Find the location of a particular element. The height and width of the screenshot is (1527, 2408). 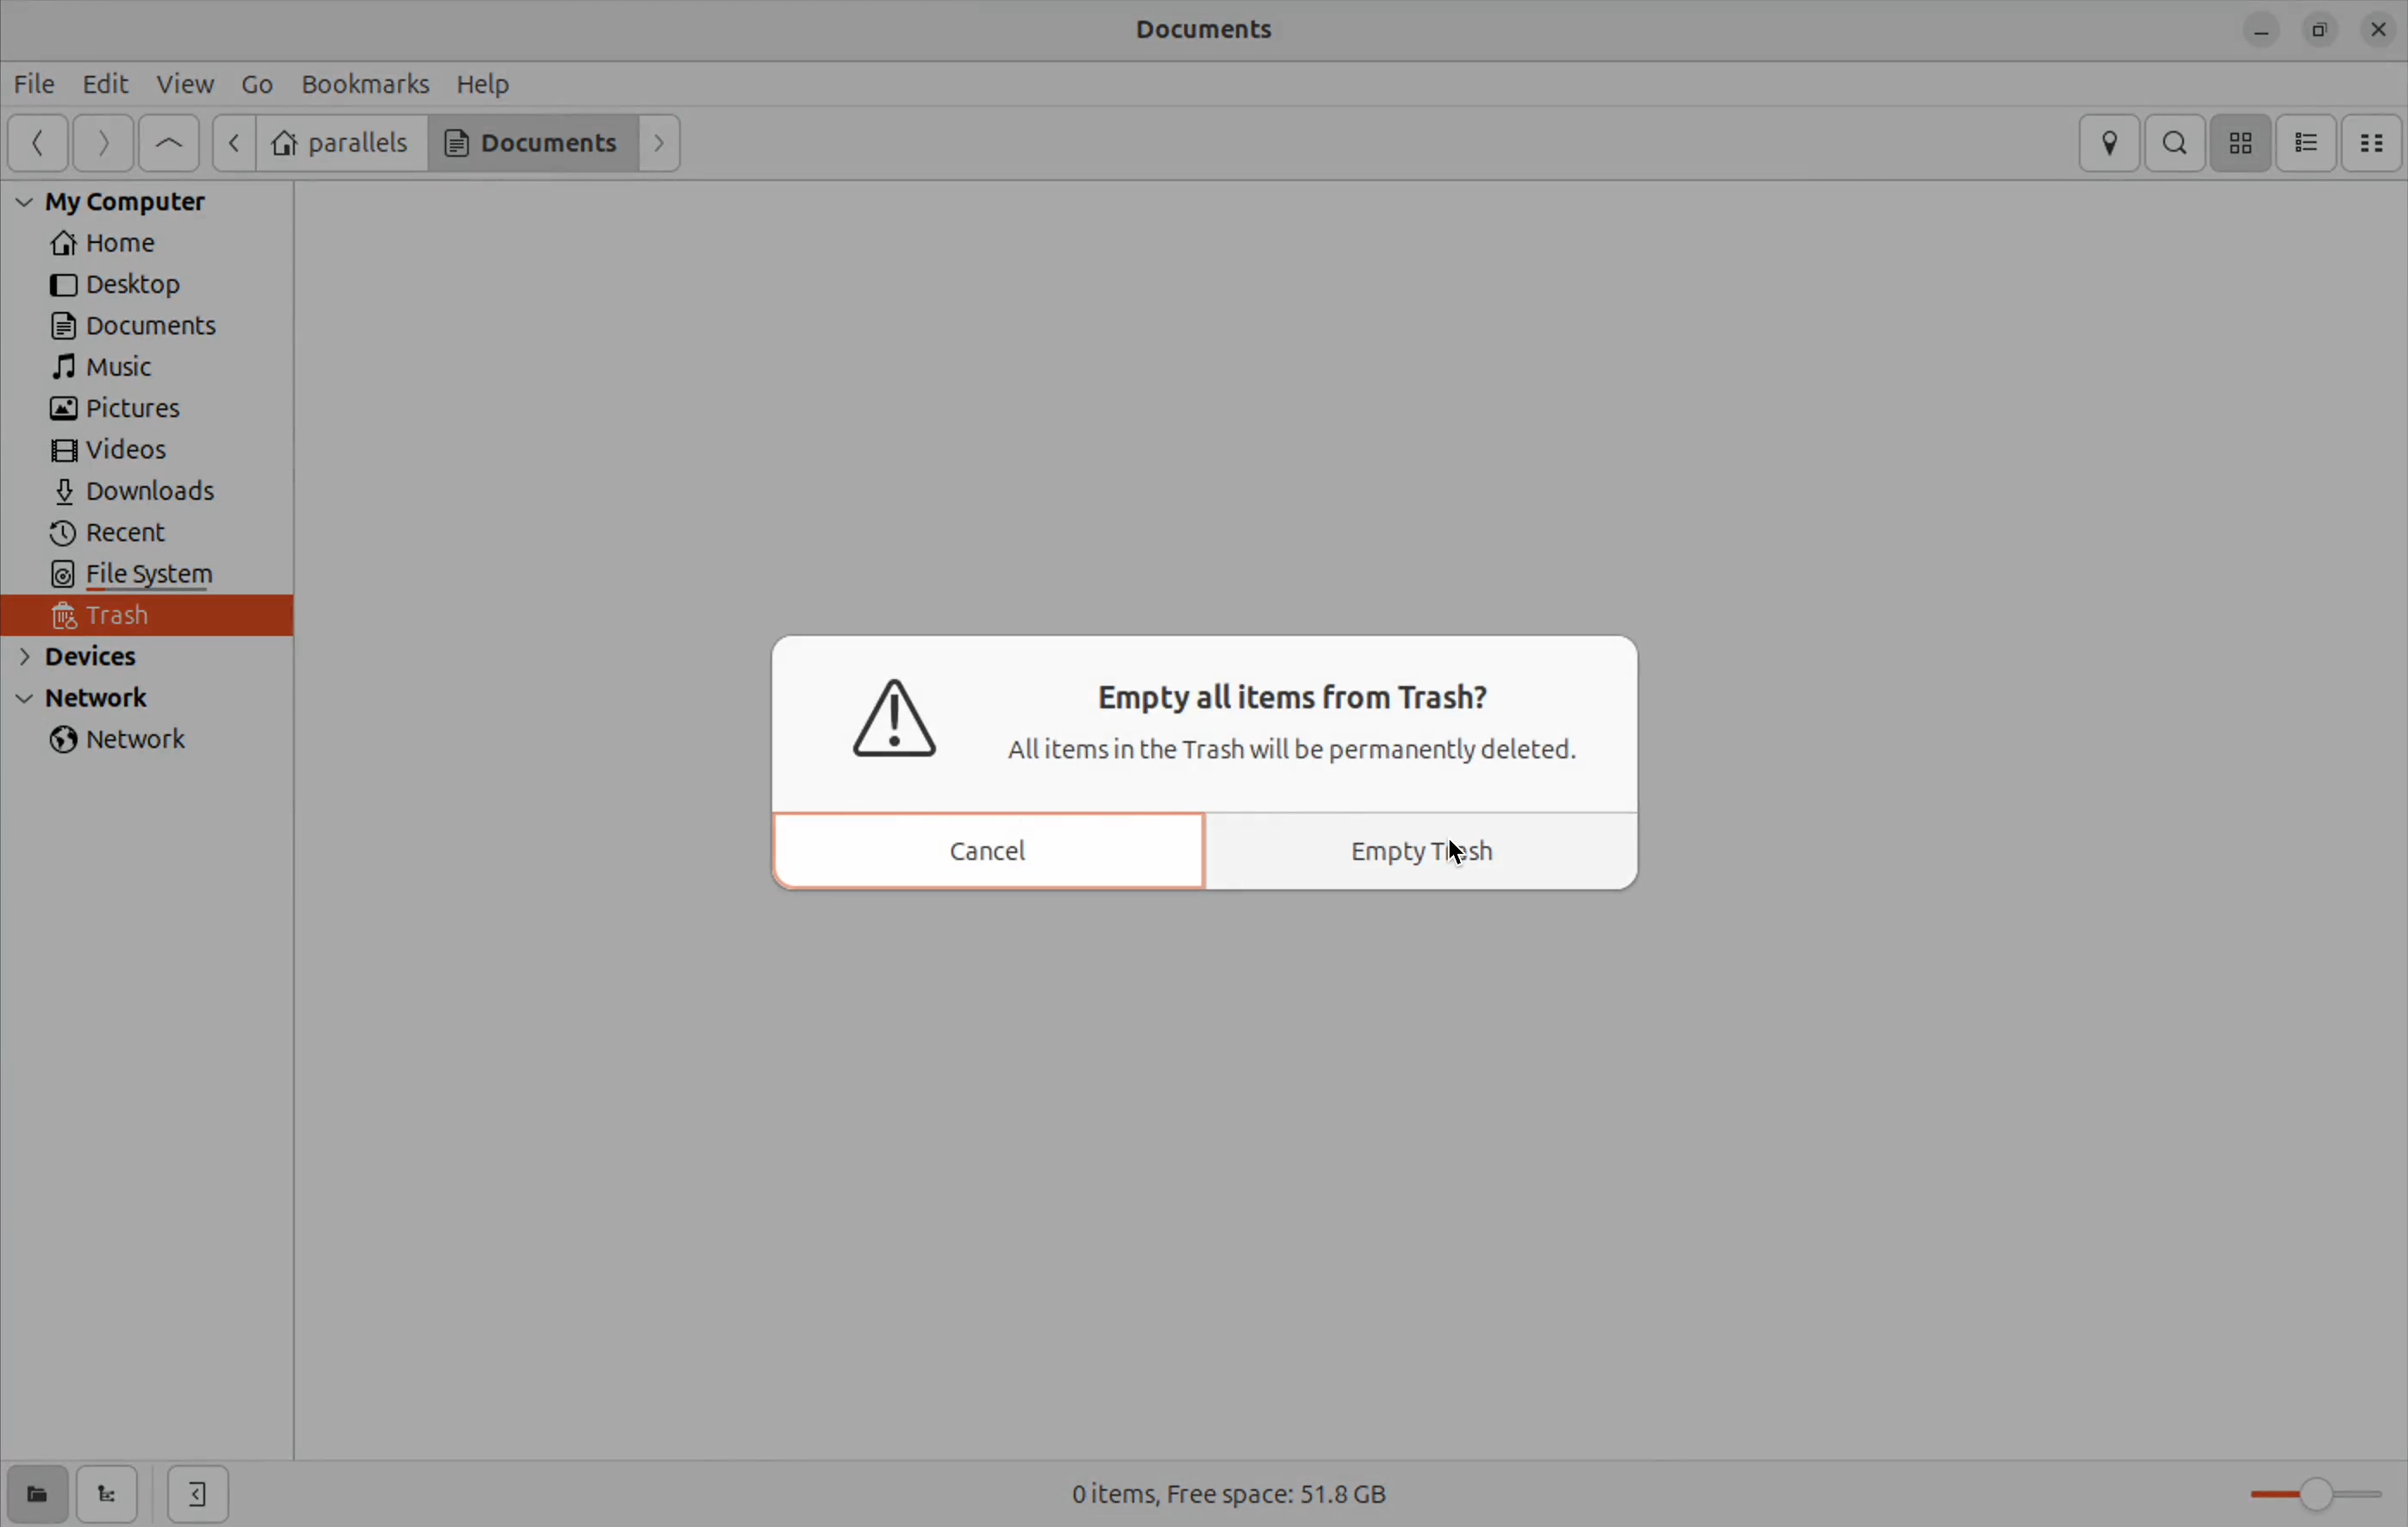

Edit is located at coordinates (103, 82).